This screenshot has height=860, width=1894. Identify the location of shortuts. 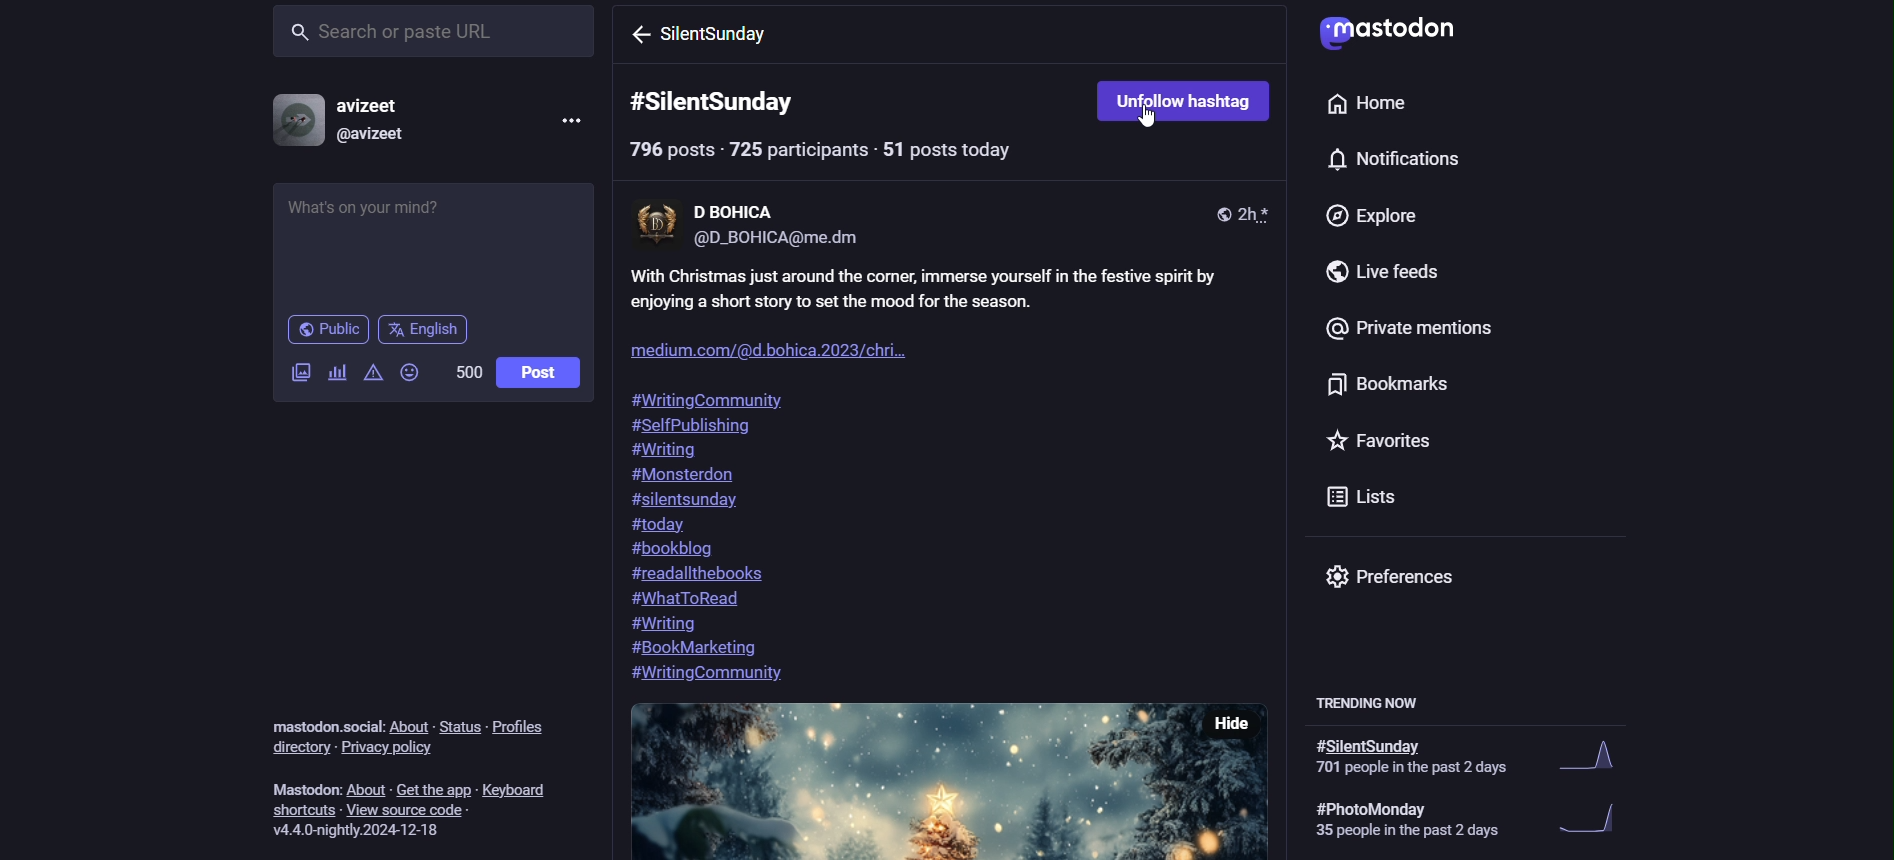
(305, 810).